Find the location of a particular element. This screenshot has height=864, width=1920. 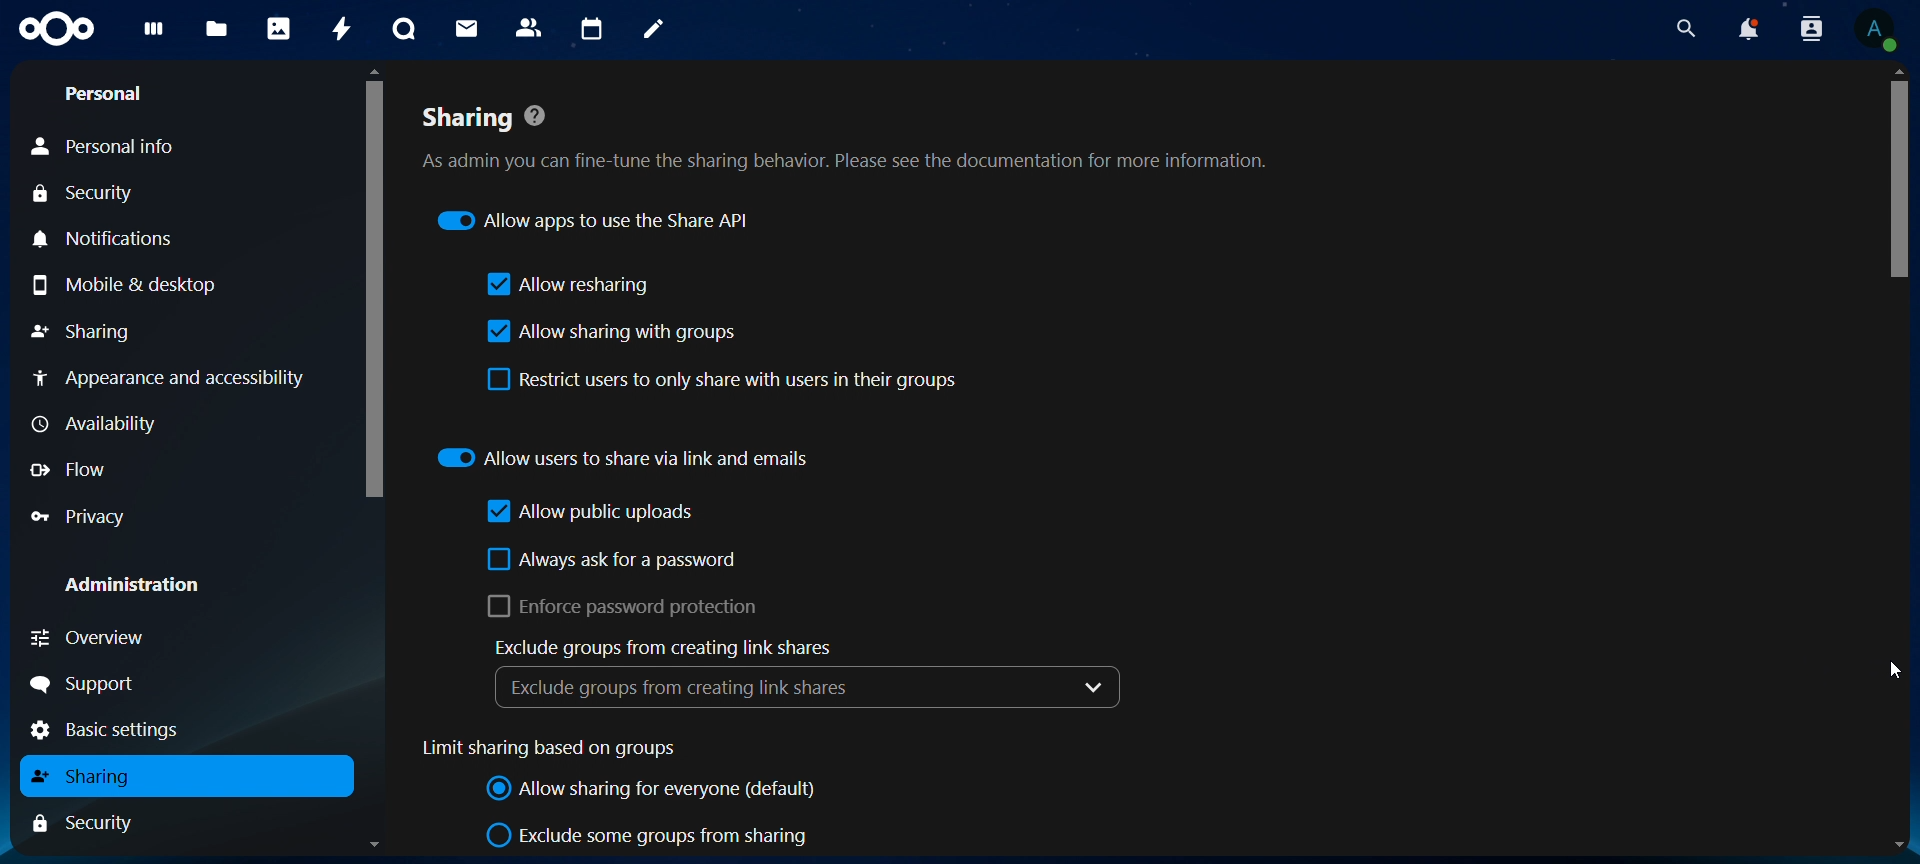

icon is located at coordinates (62, 29).